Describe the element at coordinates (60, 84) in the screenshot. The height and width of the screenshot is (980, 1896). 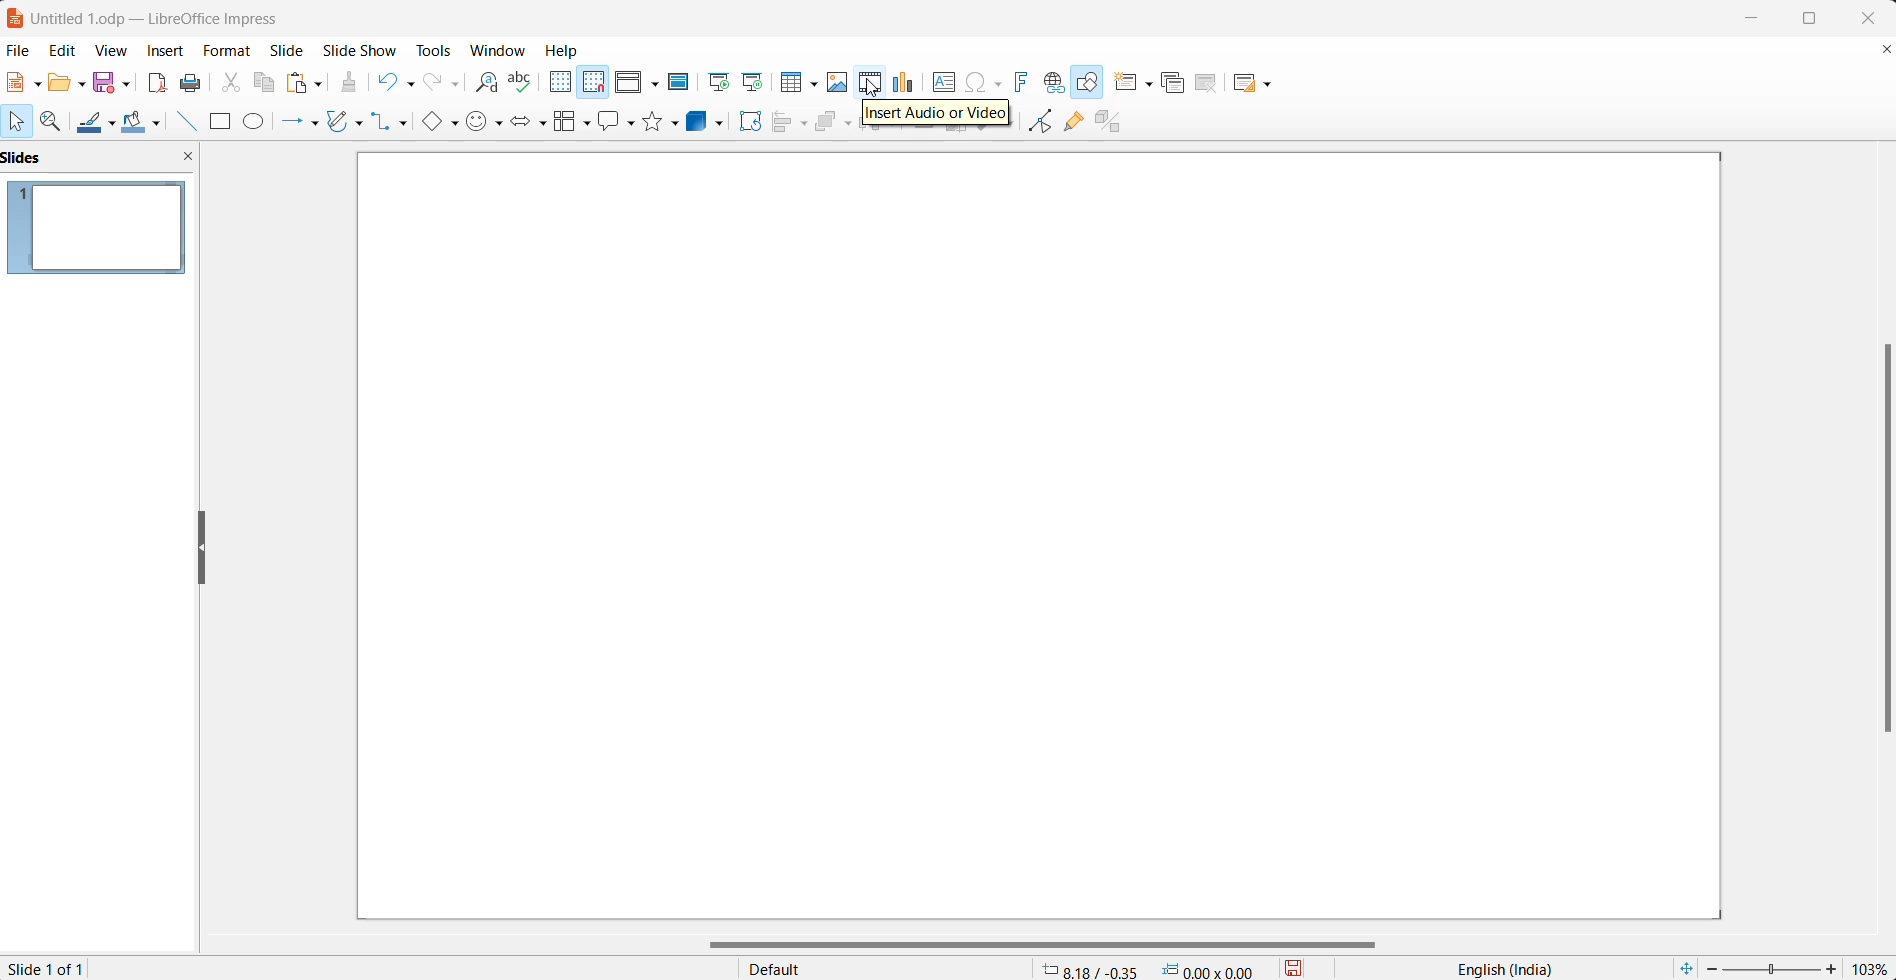
I see `open file` at that location.